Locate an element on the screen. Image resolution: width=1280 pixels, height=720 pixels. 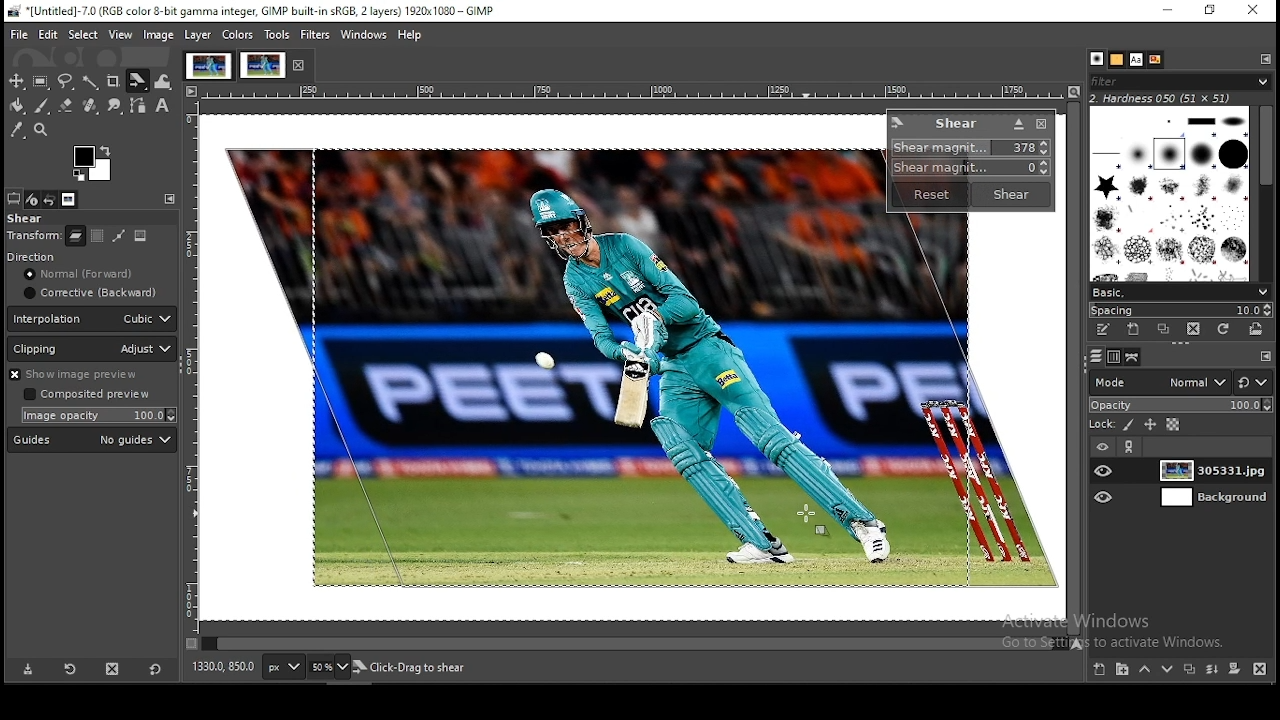
close is located at coordinates (301, 66).